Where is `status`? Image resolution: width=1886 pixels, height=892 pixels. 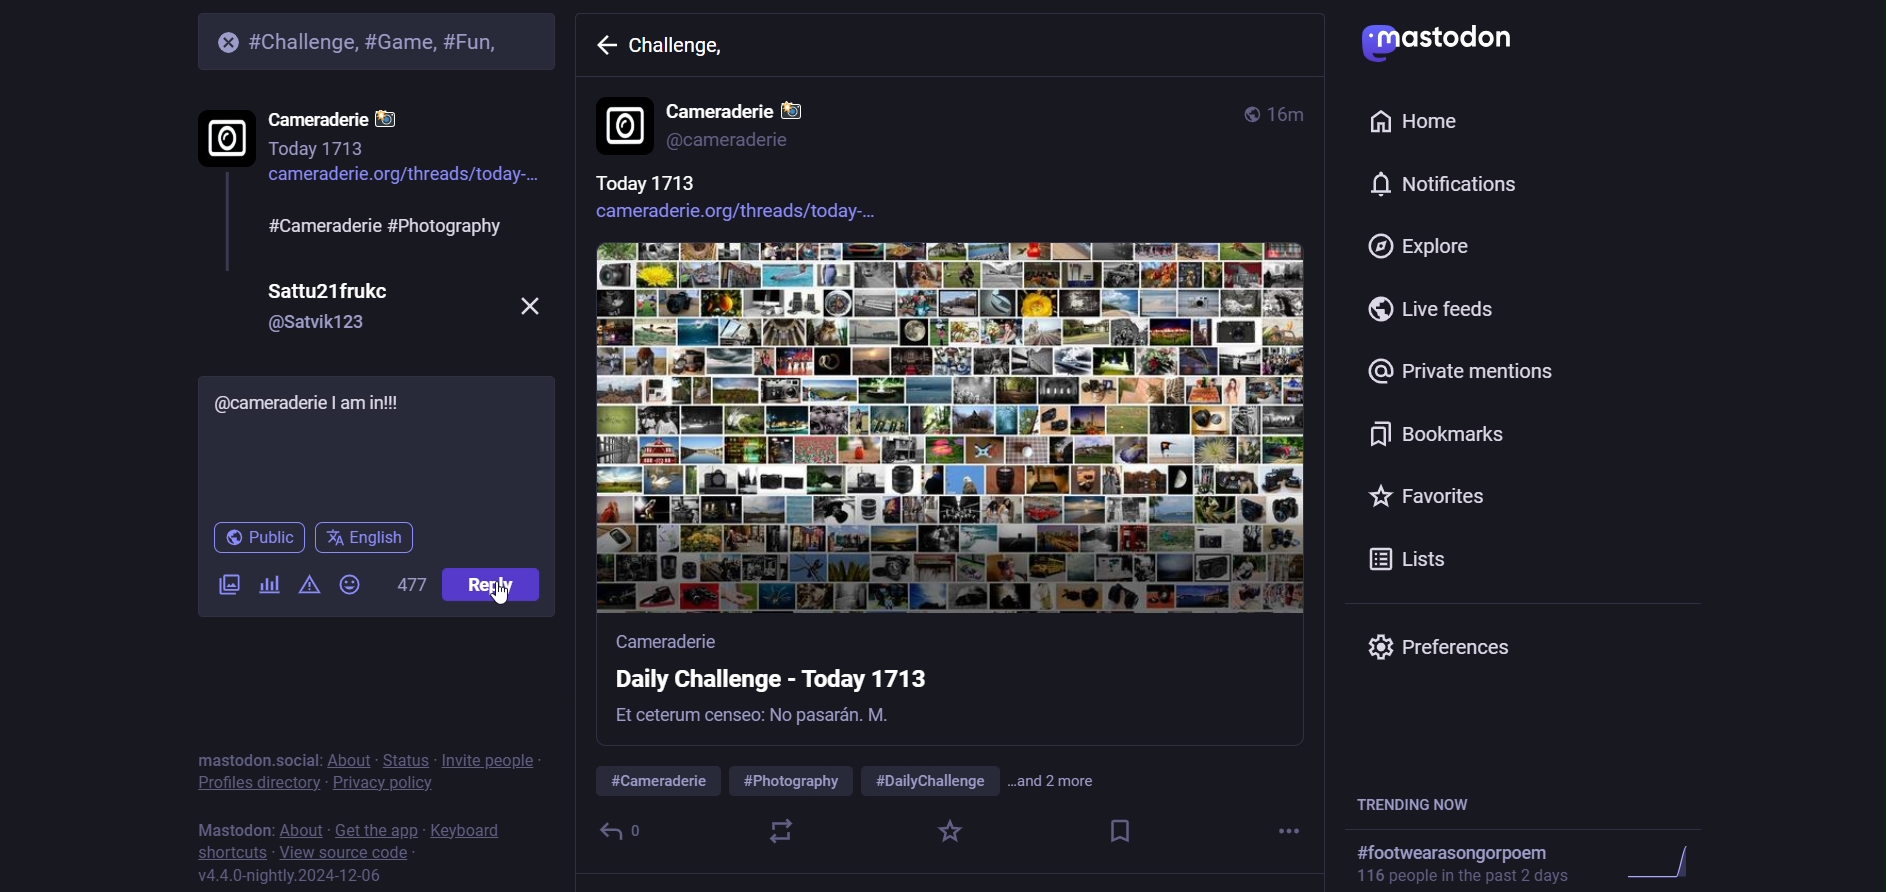
status is located at coordinates (408, 757).